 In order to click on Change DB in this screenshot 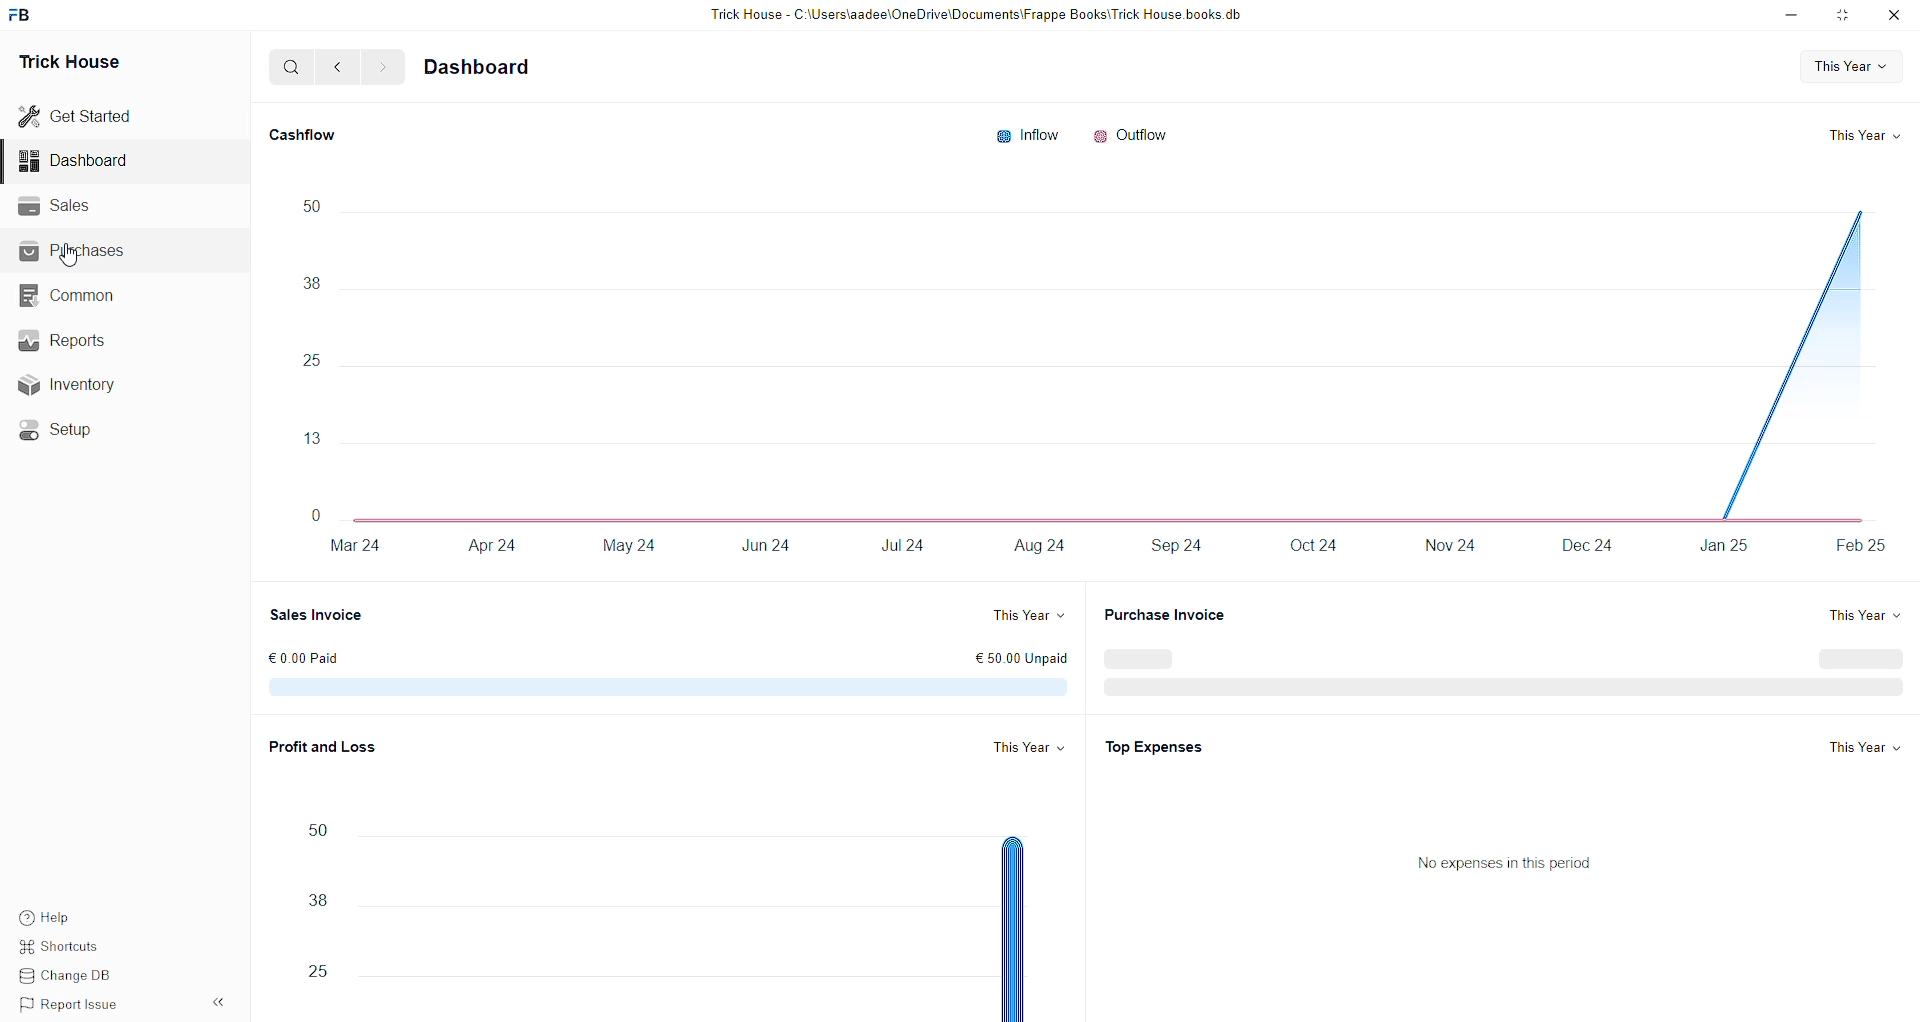, I will do `click(65, 974)`.